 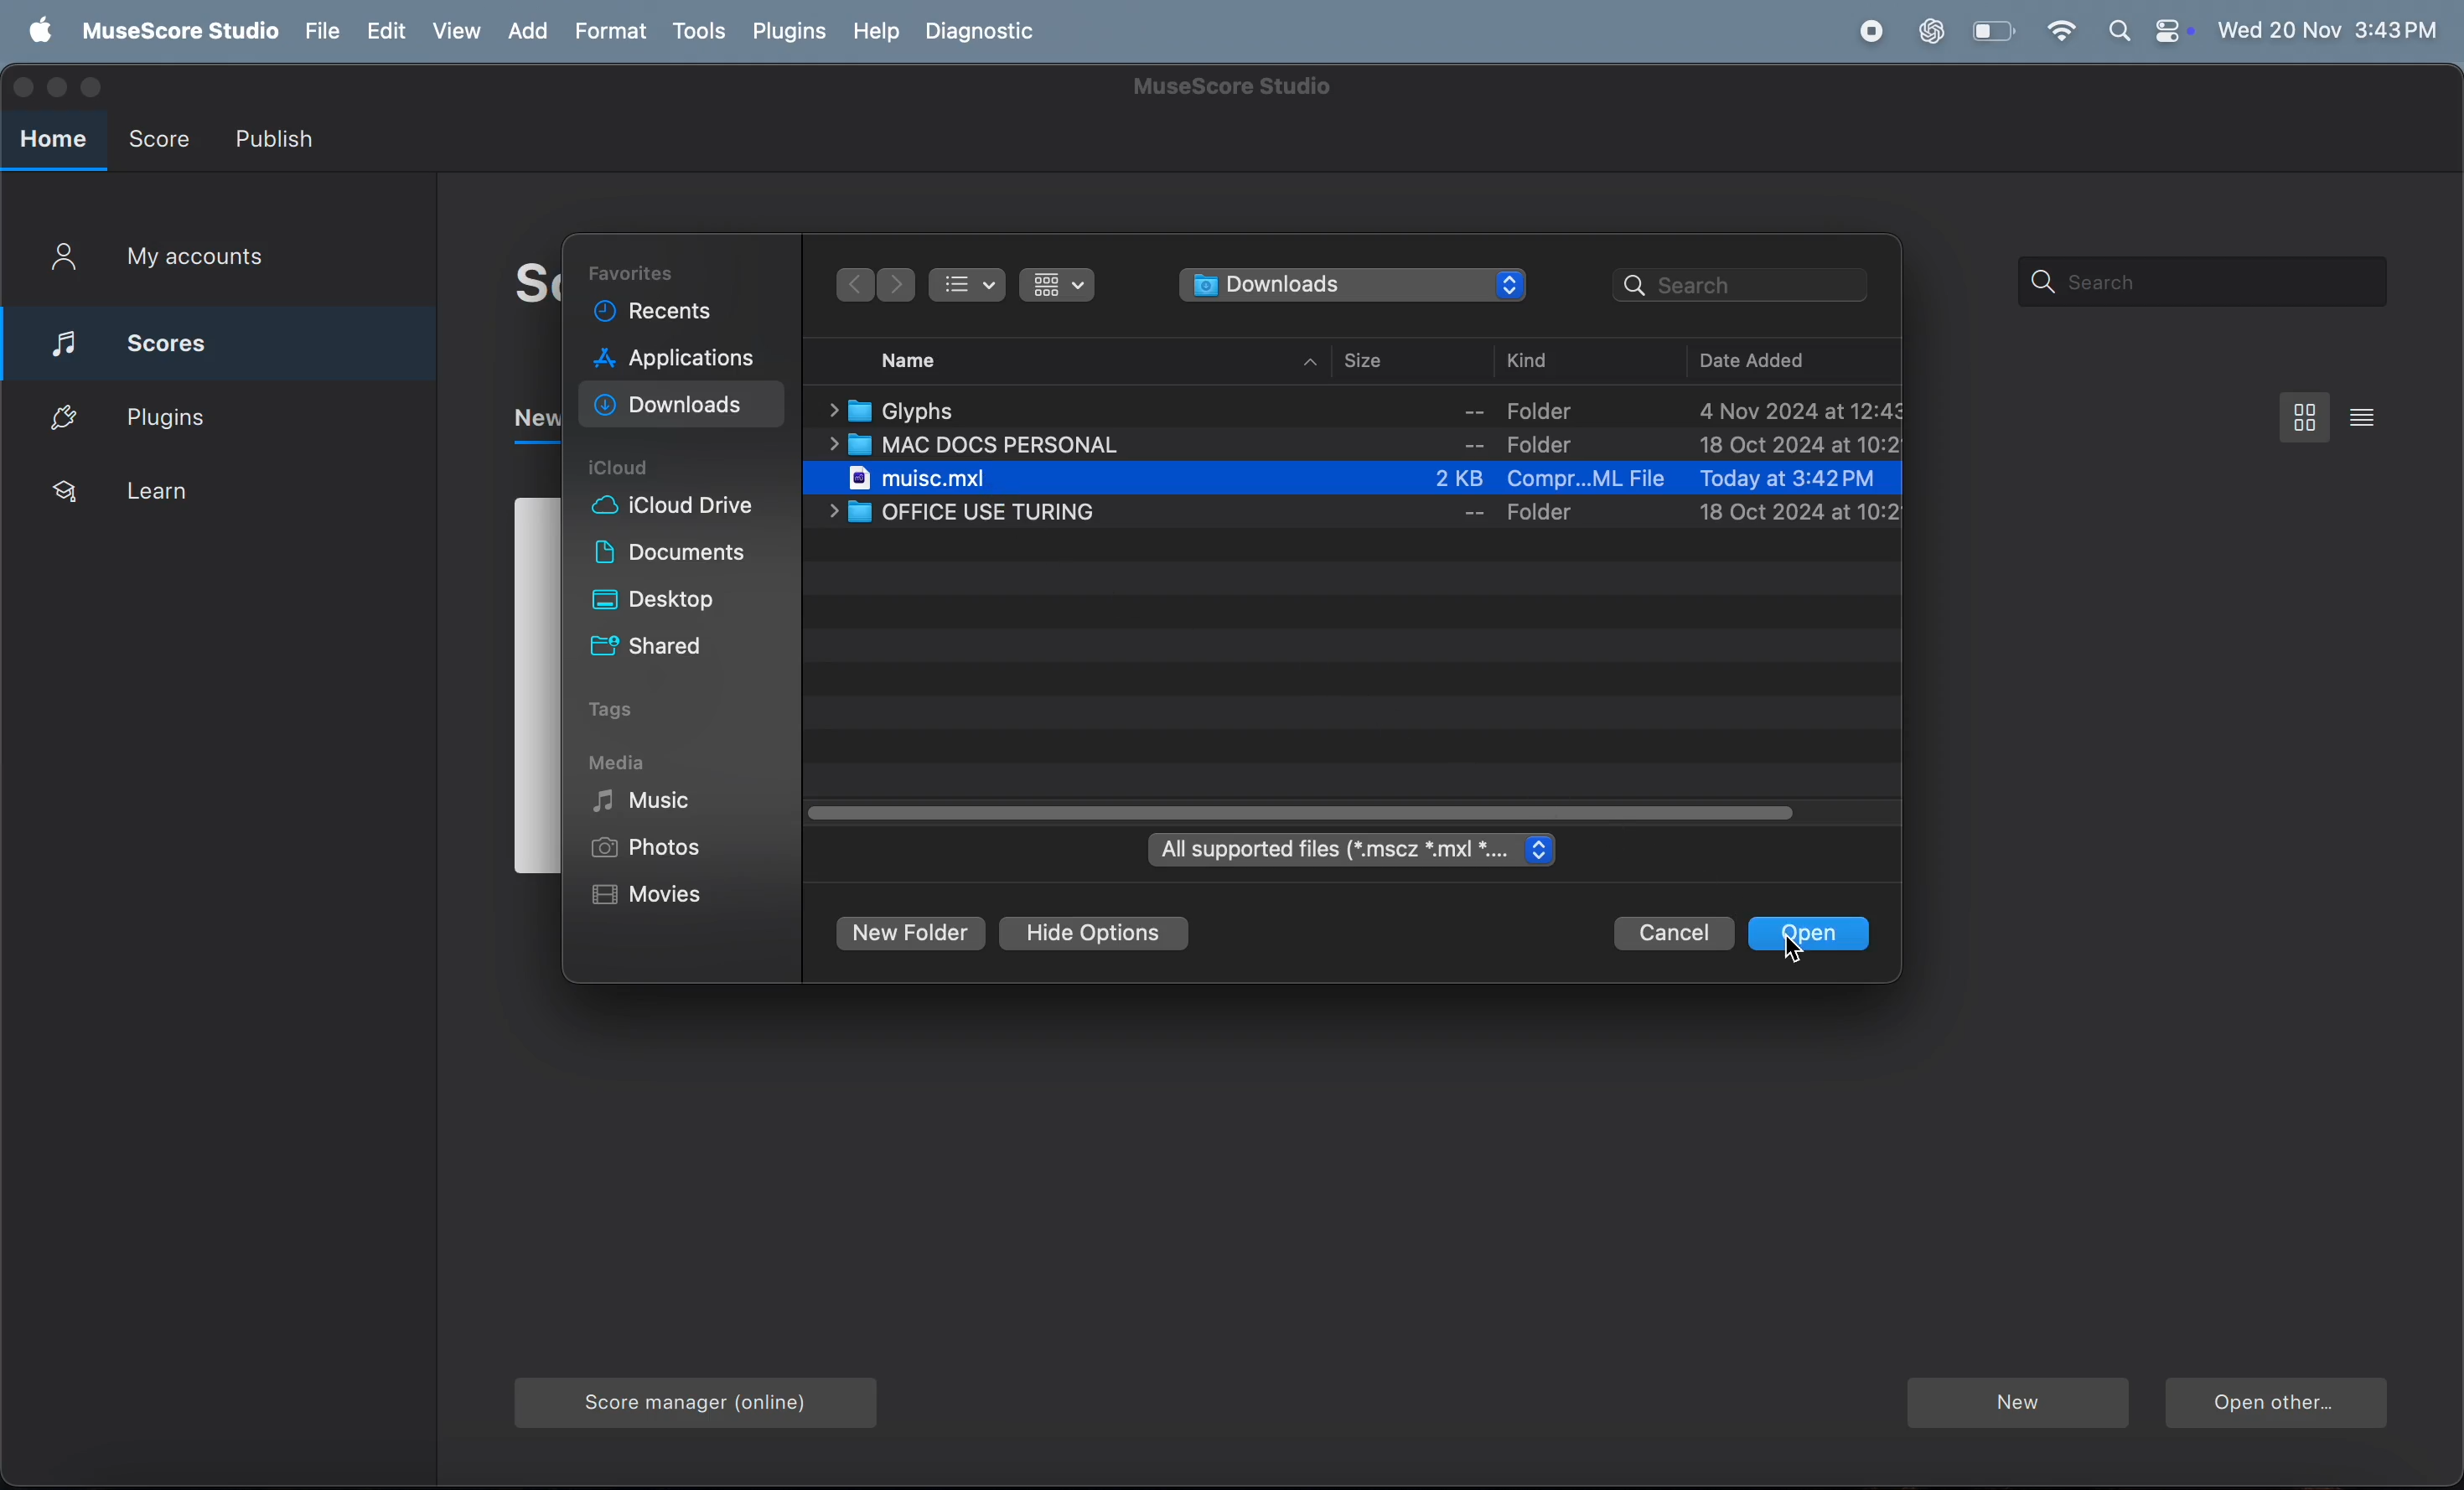 I want to click on photos, so click(x=649, y=847).